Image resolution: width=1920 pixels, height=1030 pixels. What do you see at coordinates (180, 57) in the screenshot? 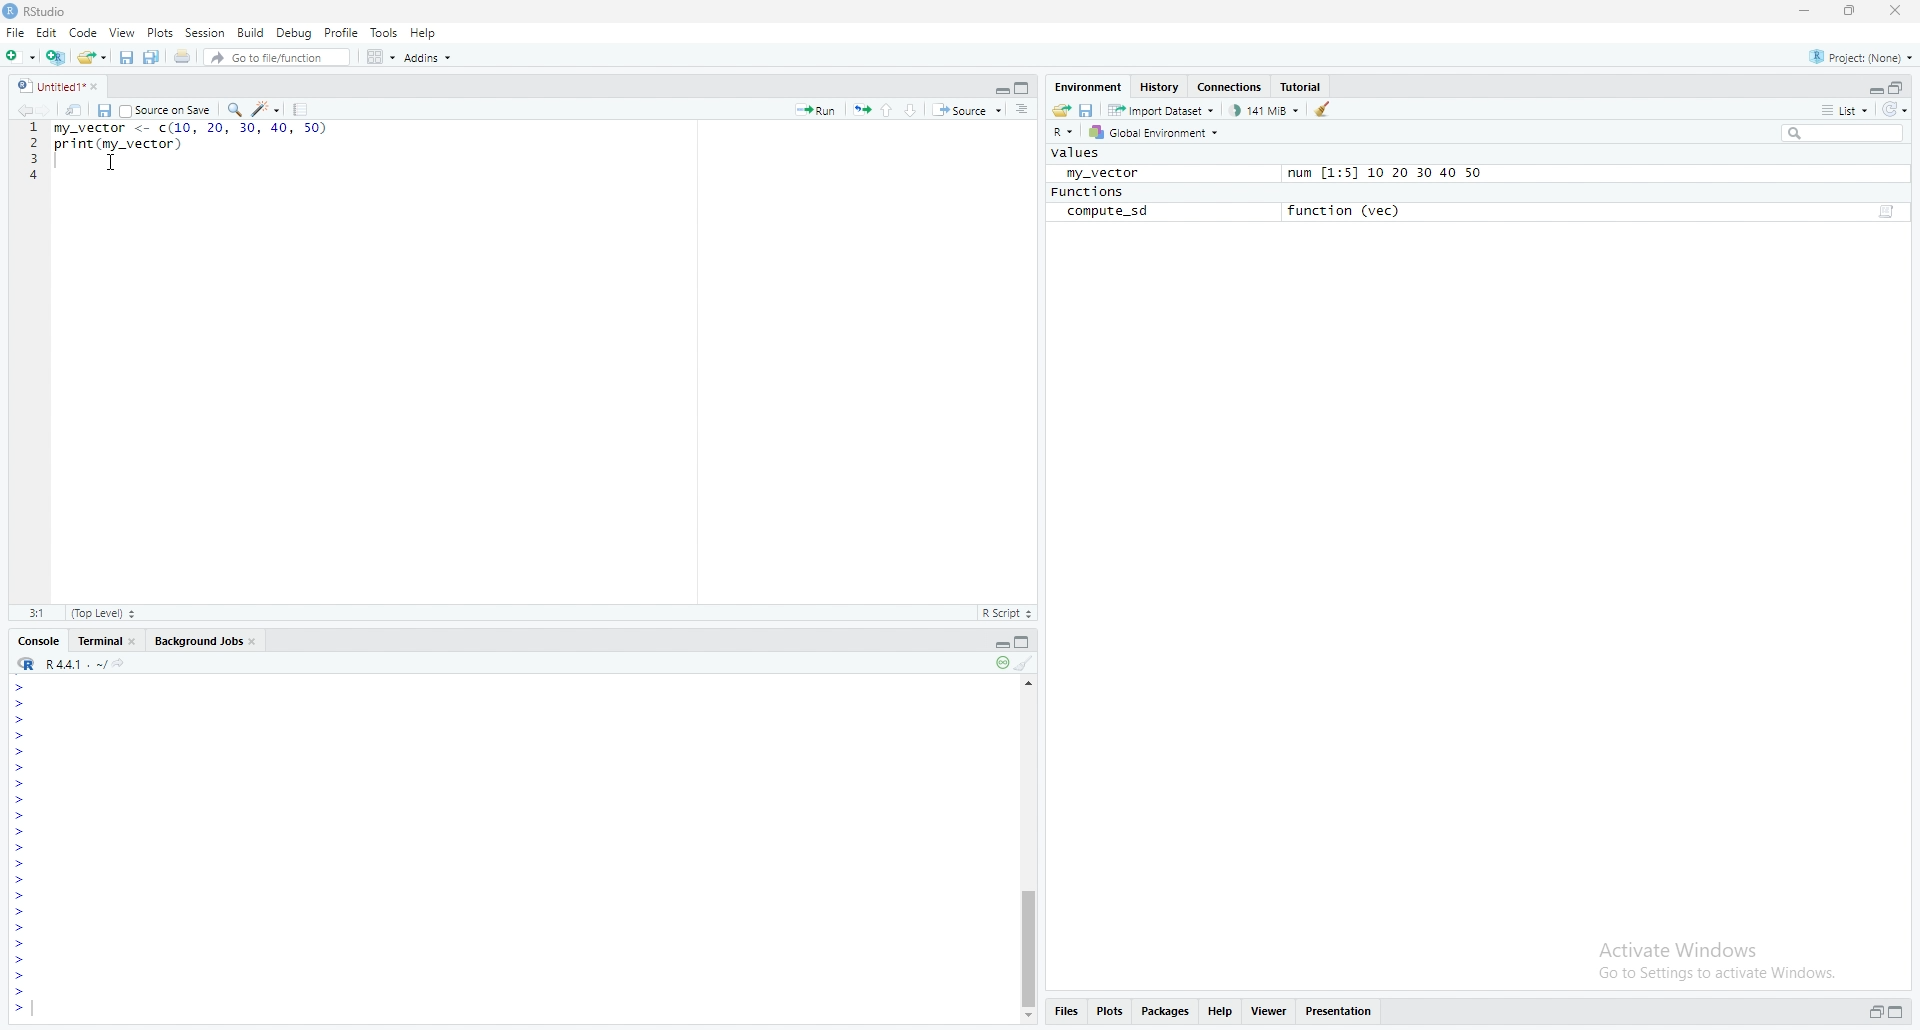
I see `Print the current file` at bounding box center [180, 57].